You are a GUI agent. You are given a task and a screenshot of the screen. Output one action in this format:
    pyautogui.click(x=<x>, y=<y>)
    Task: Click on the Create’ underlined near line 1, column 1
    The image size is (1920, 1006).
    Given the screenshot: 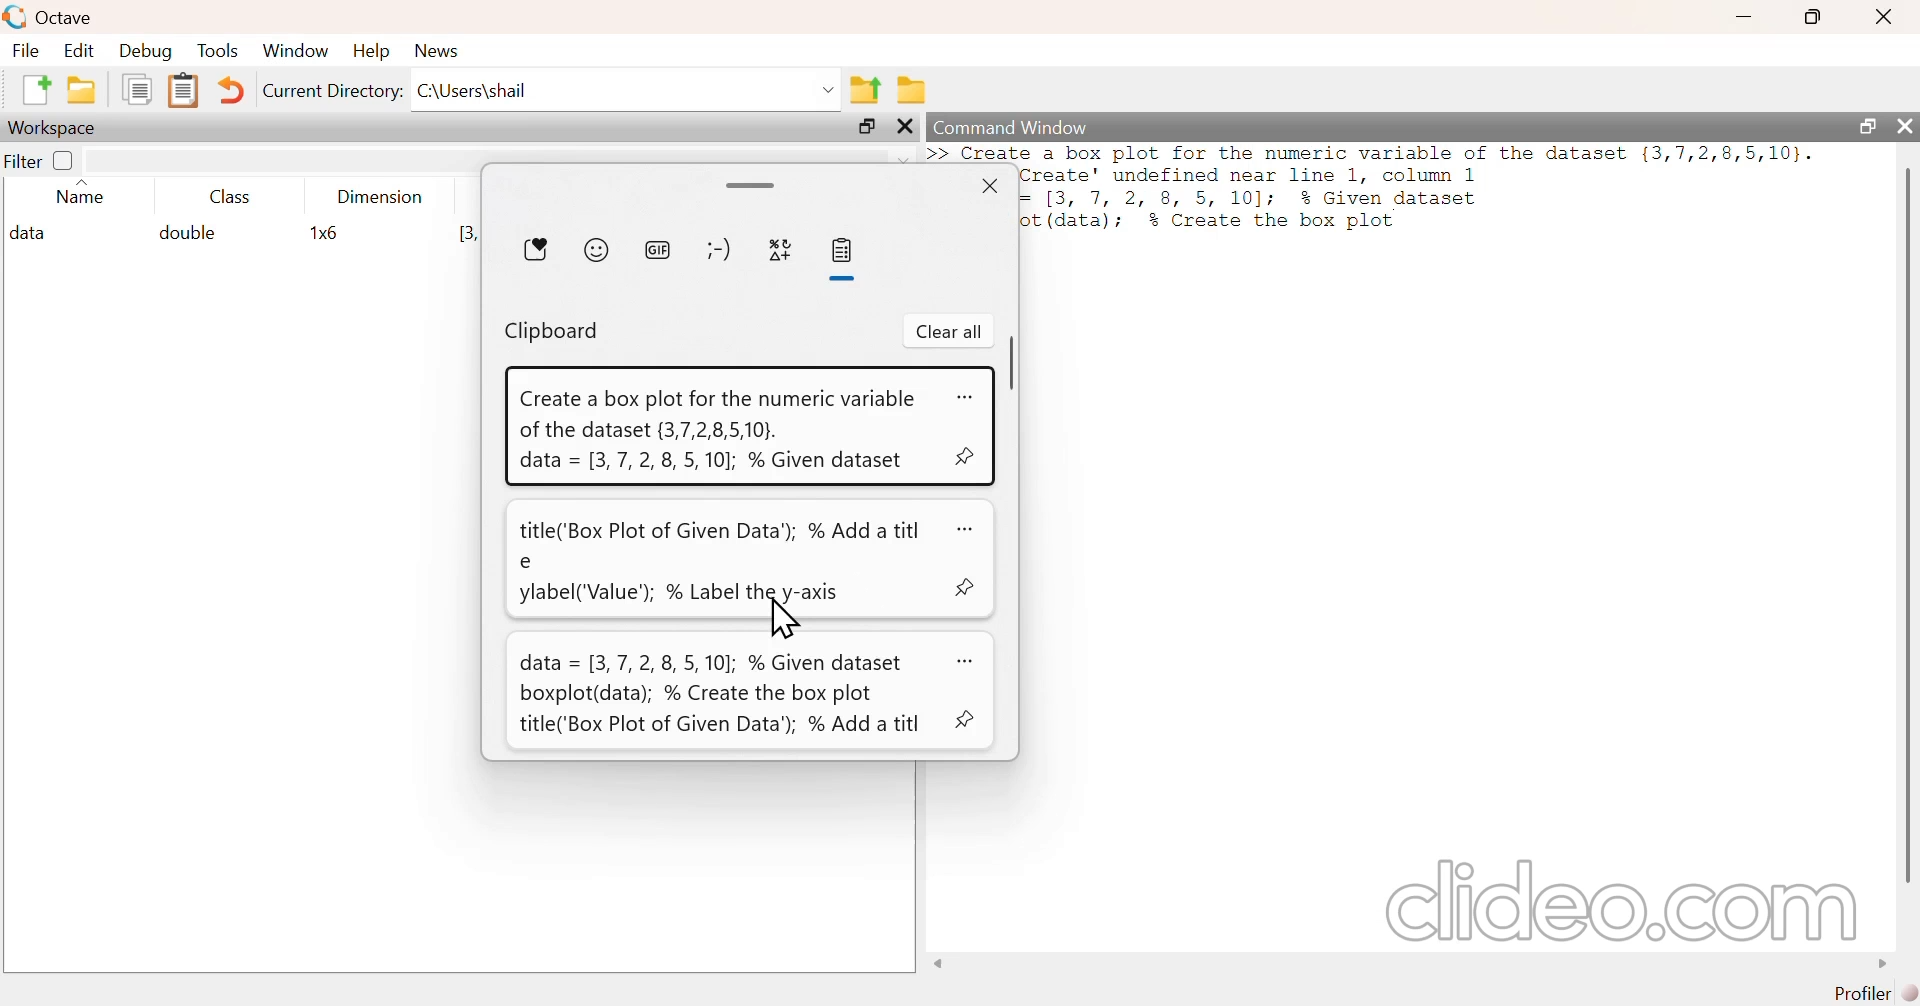 What is the action you would take?
    pyautogui.click(x=1258, y=175)
    